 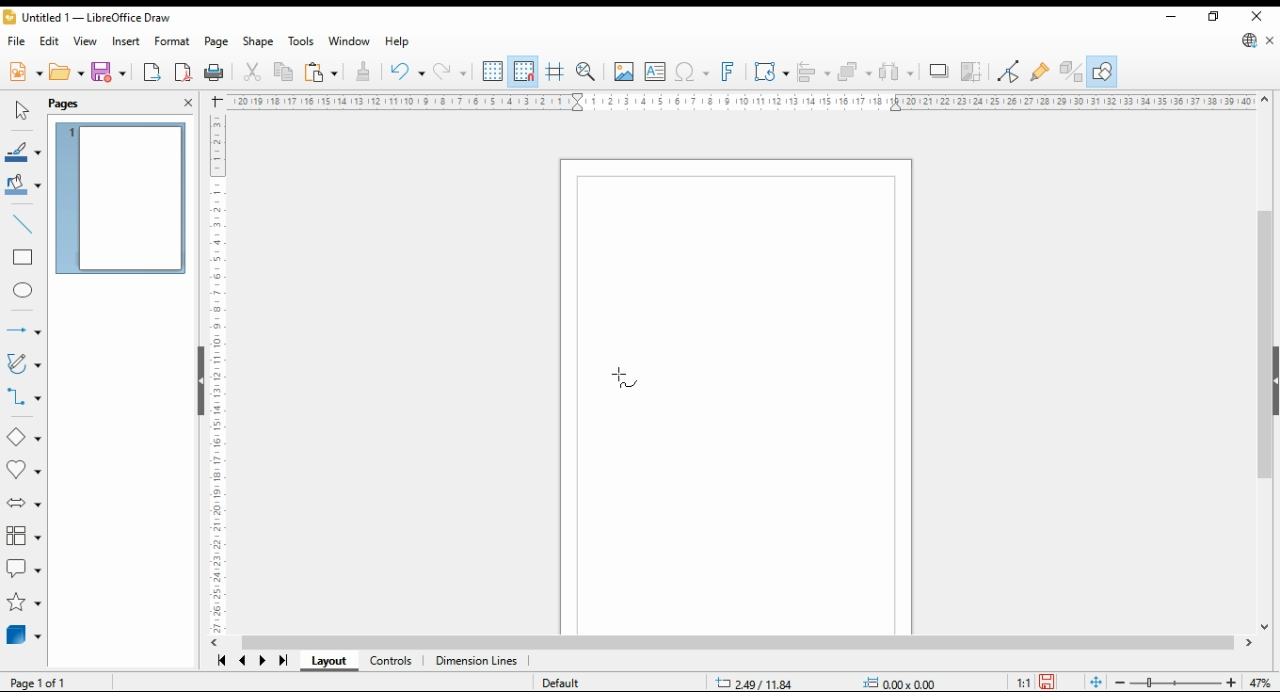 I want to click on tools, so click(x=302, y=42).